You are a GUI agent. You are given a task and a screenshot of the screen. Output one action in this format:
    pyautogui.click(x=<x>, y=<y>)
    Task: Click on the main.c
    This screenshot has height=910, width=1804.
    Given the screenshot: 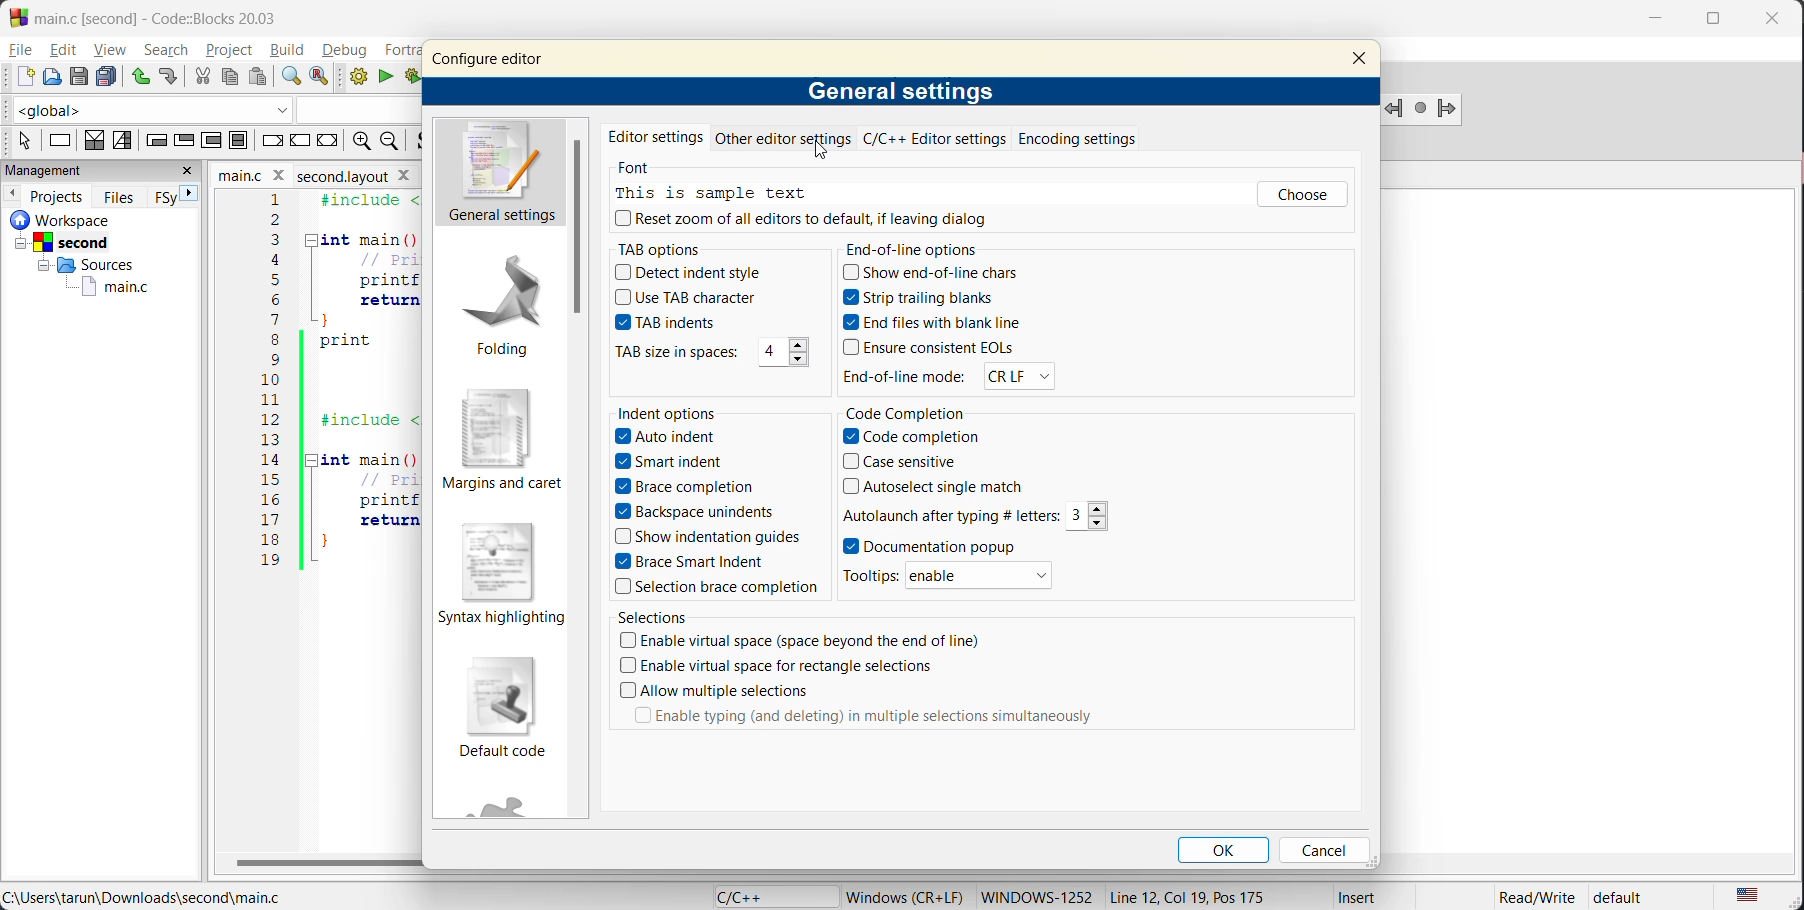 What is the action you would take?
    pyautogui.click(x=101, y=286)
    